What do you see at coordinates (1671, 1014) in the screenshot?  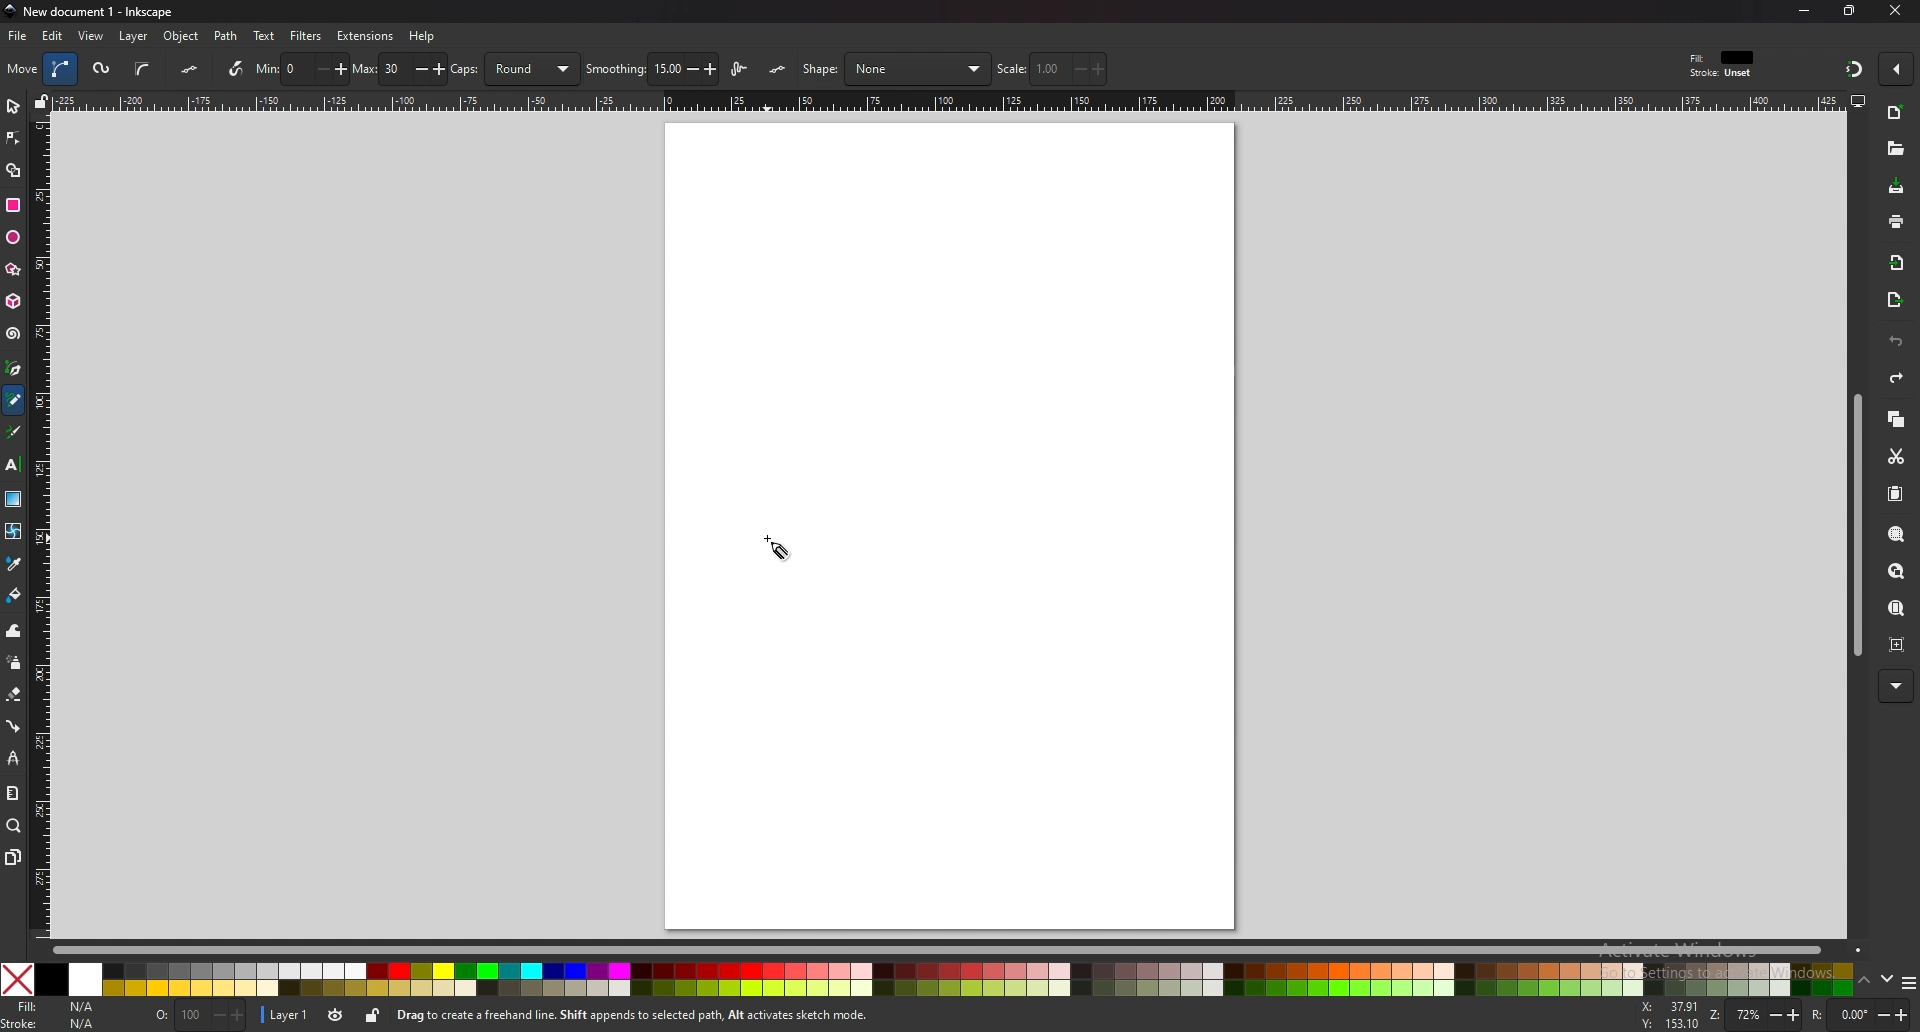 I see `cursor coordinates` at bounding box center [1671, 1014].